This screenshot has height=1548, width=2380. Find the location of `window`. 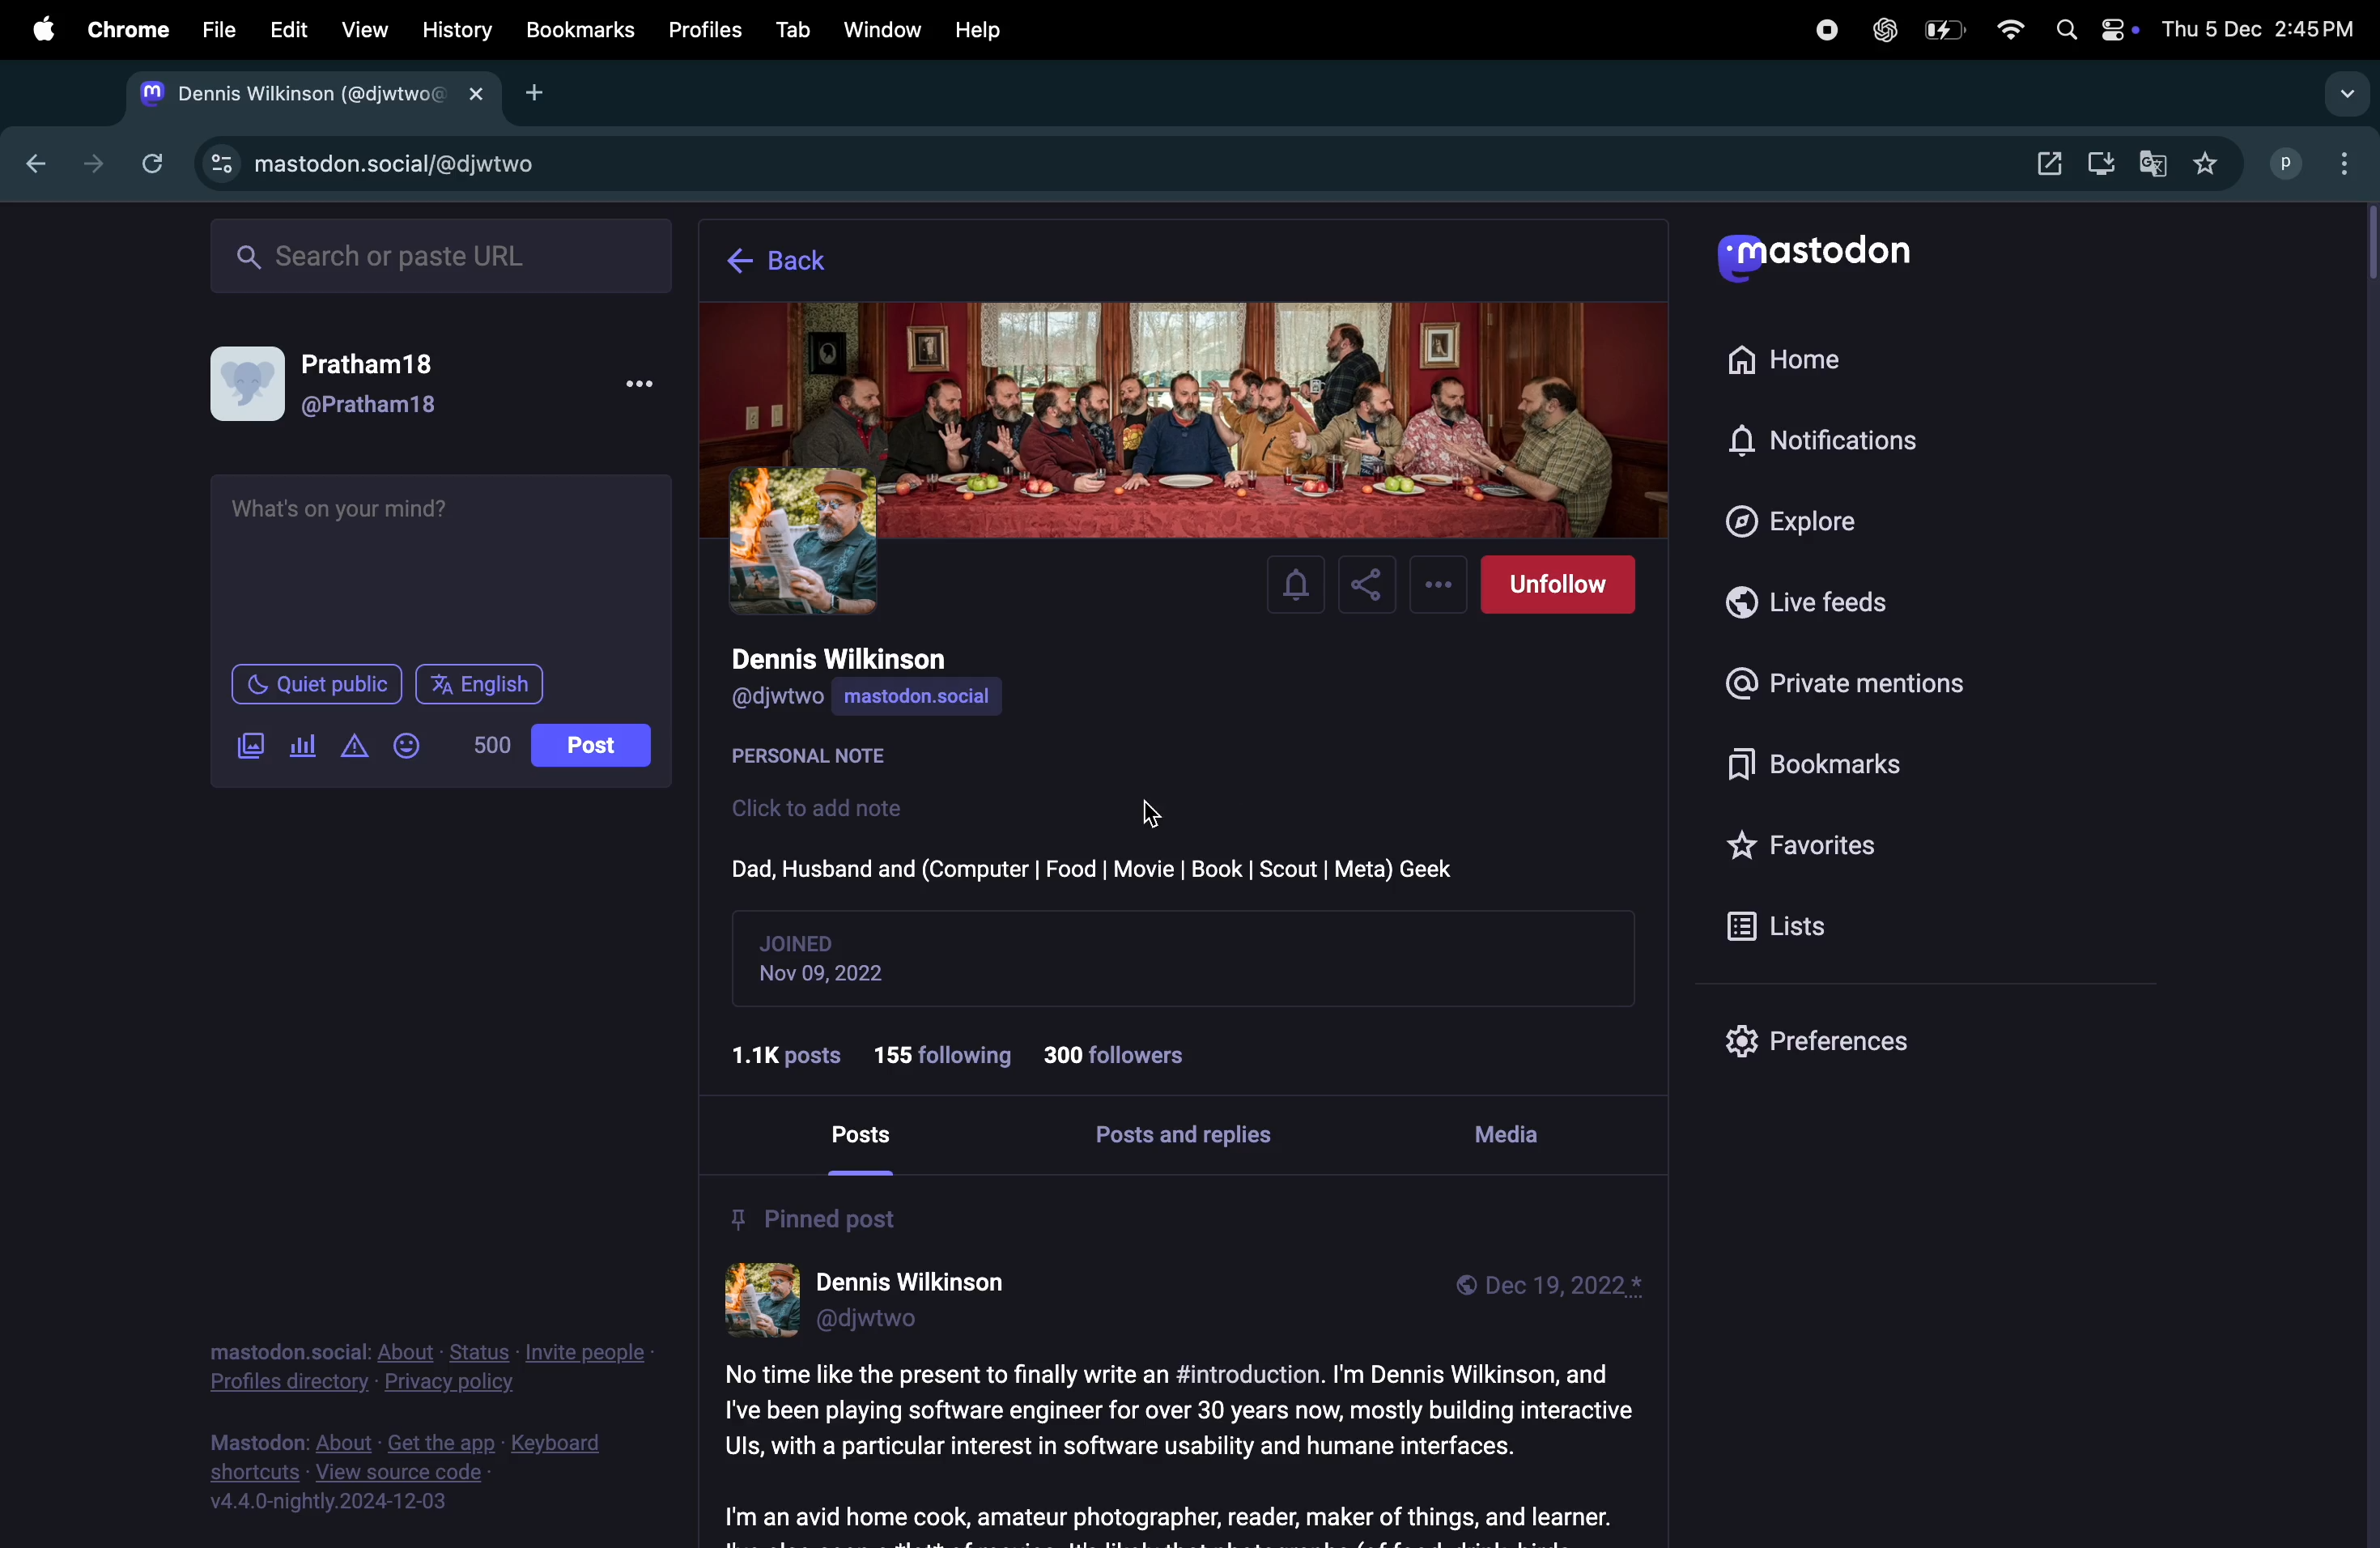

window is located at coordinates (884, 27).